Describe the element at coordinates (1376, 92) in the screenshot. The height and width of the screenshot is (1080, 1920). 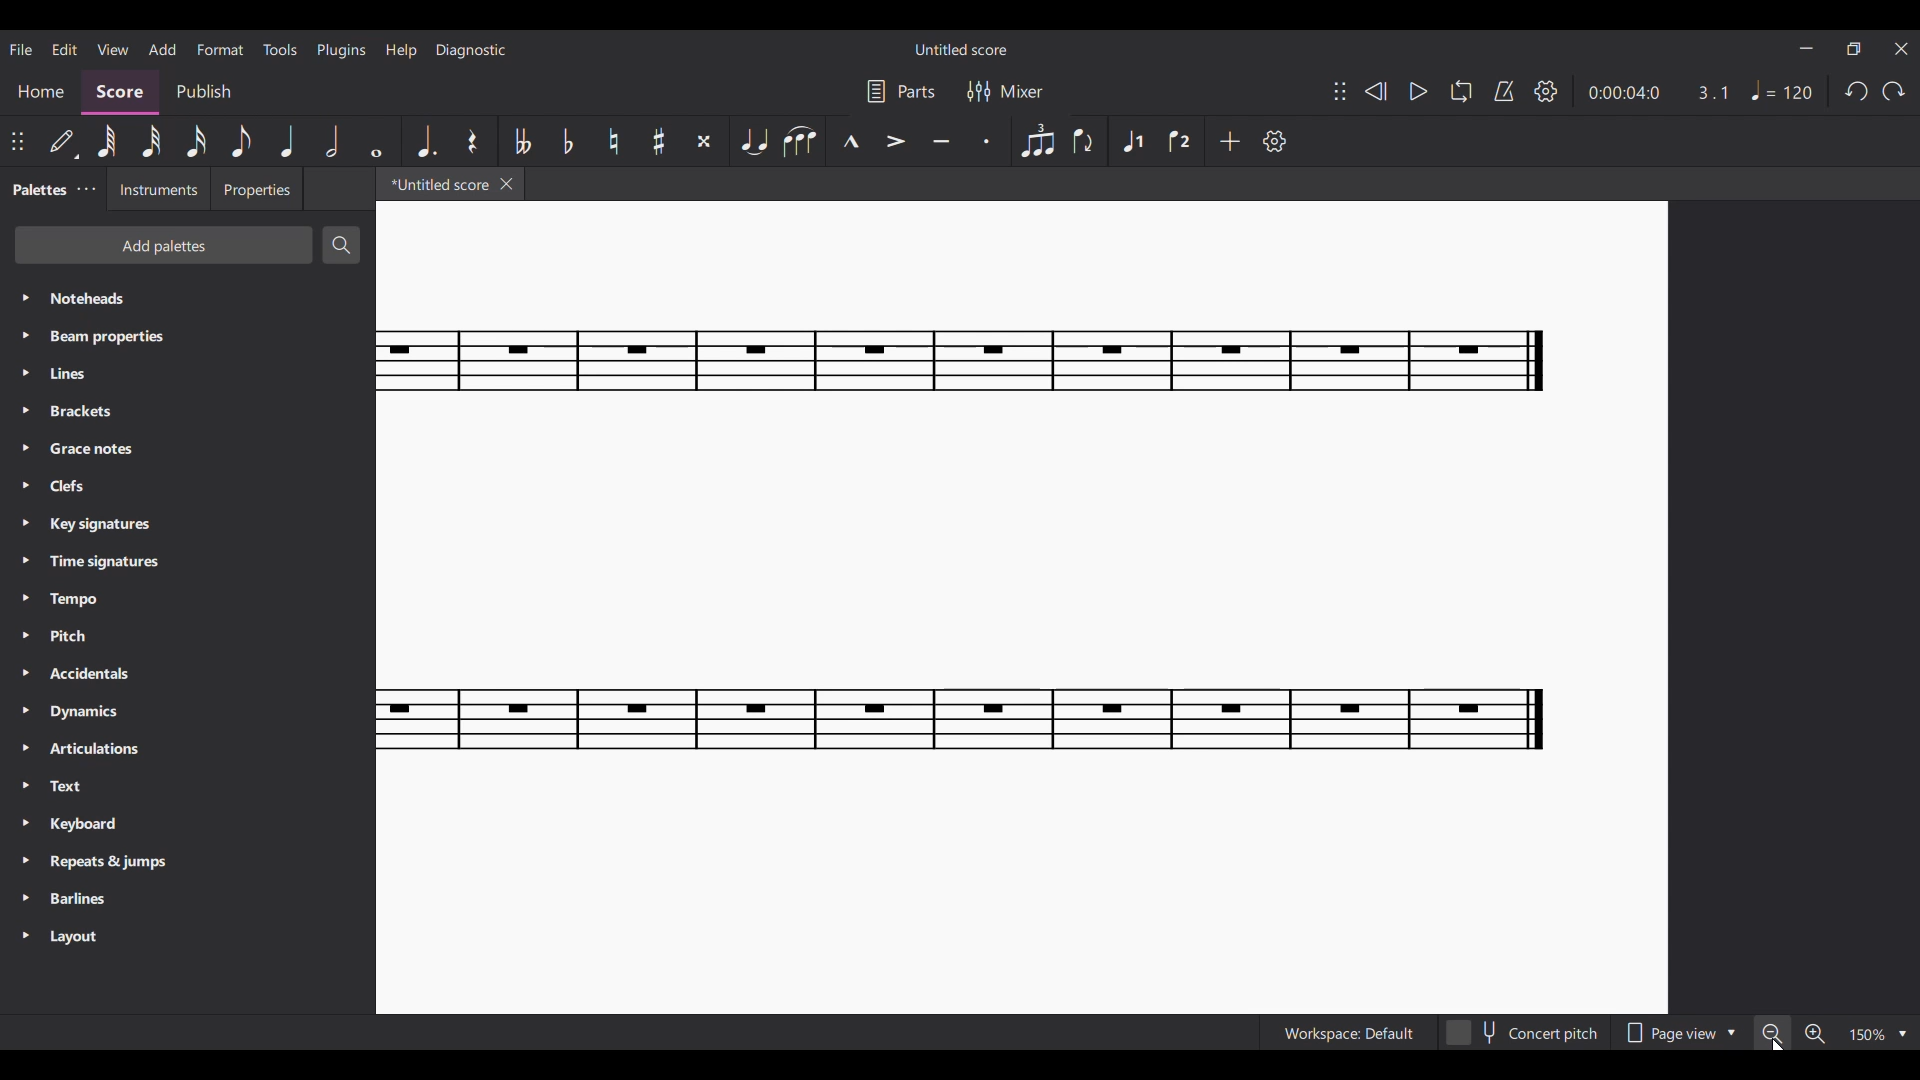
I see `Rewind` at that location.